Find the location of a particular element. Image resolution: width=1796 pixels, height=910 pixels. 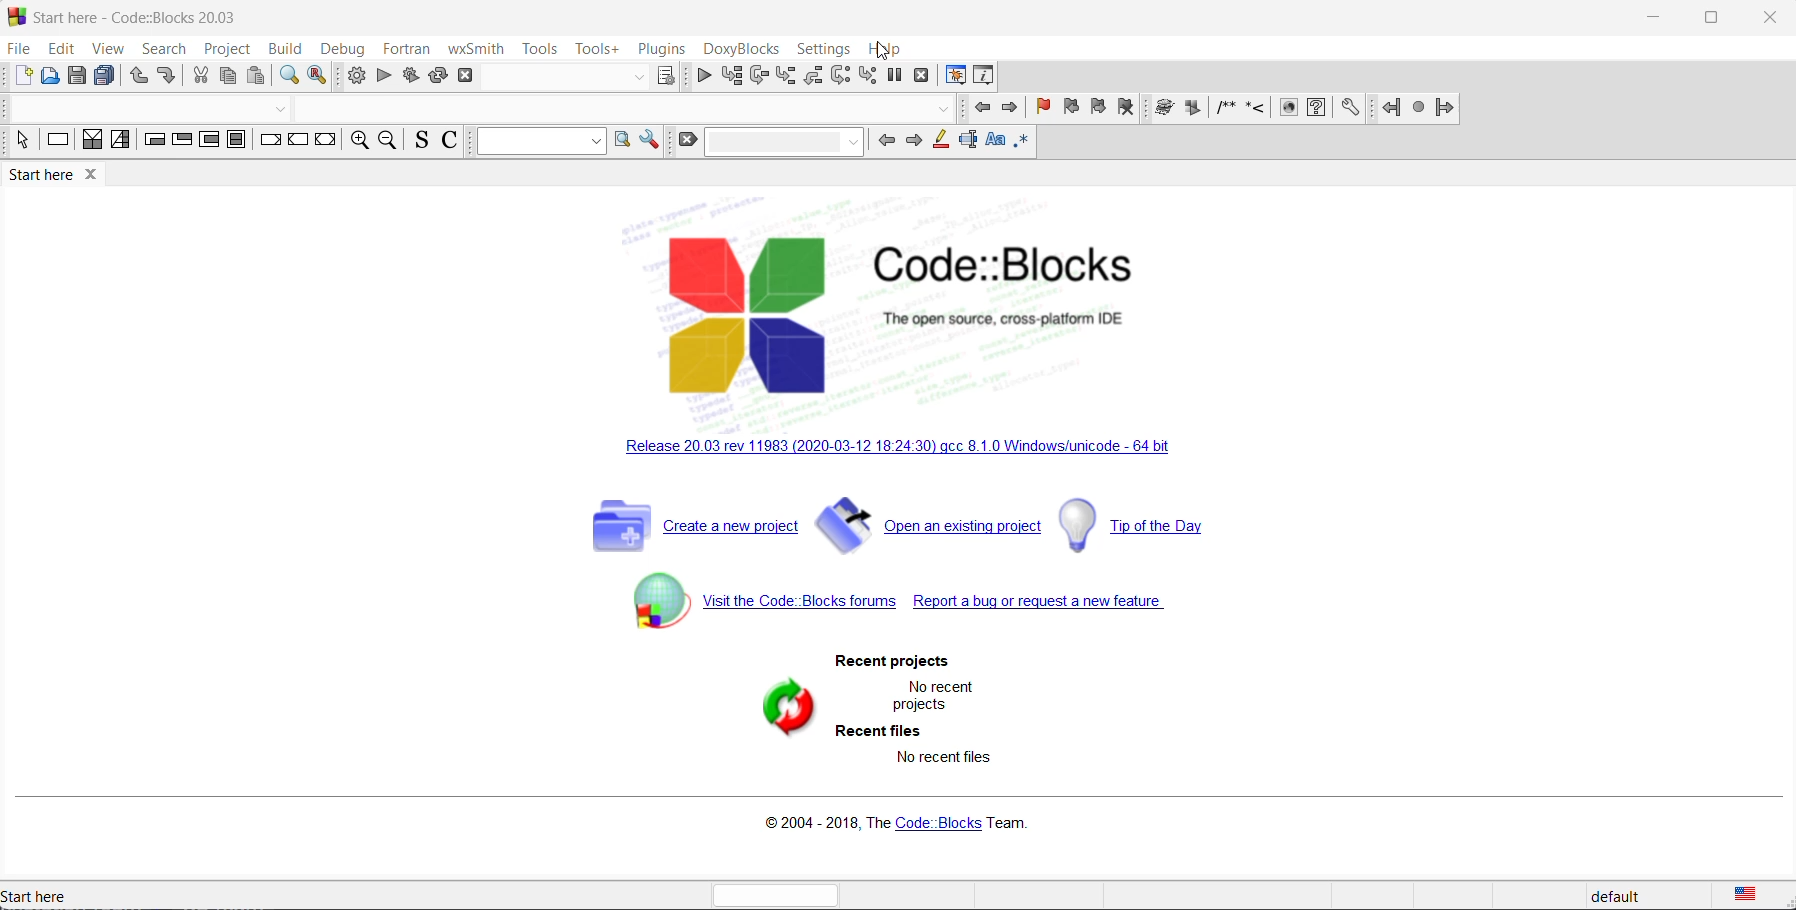

settings is located at coordinates (651, 144).